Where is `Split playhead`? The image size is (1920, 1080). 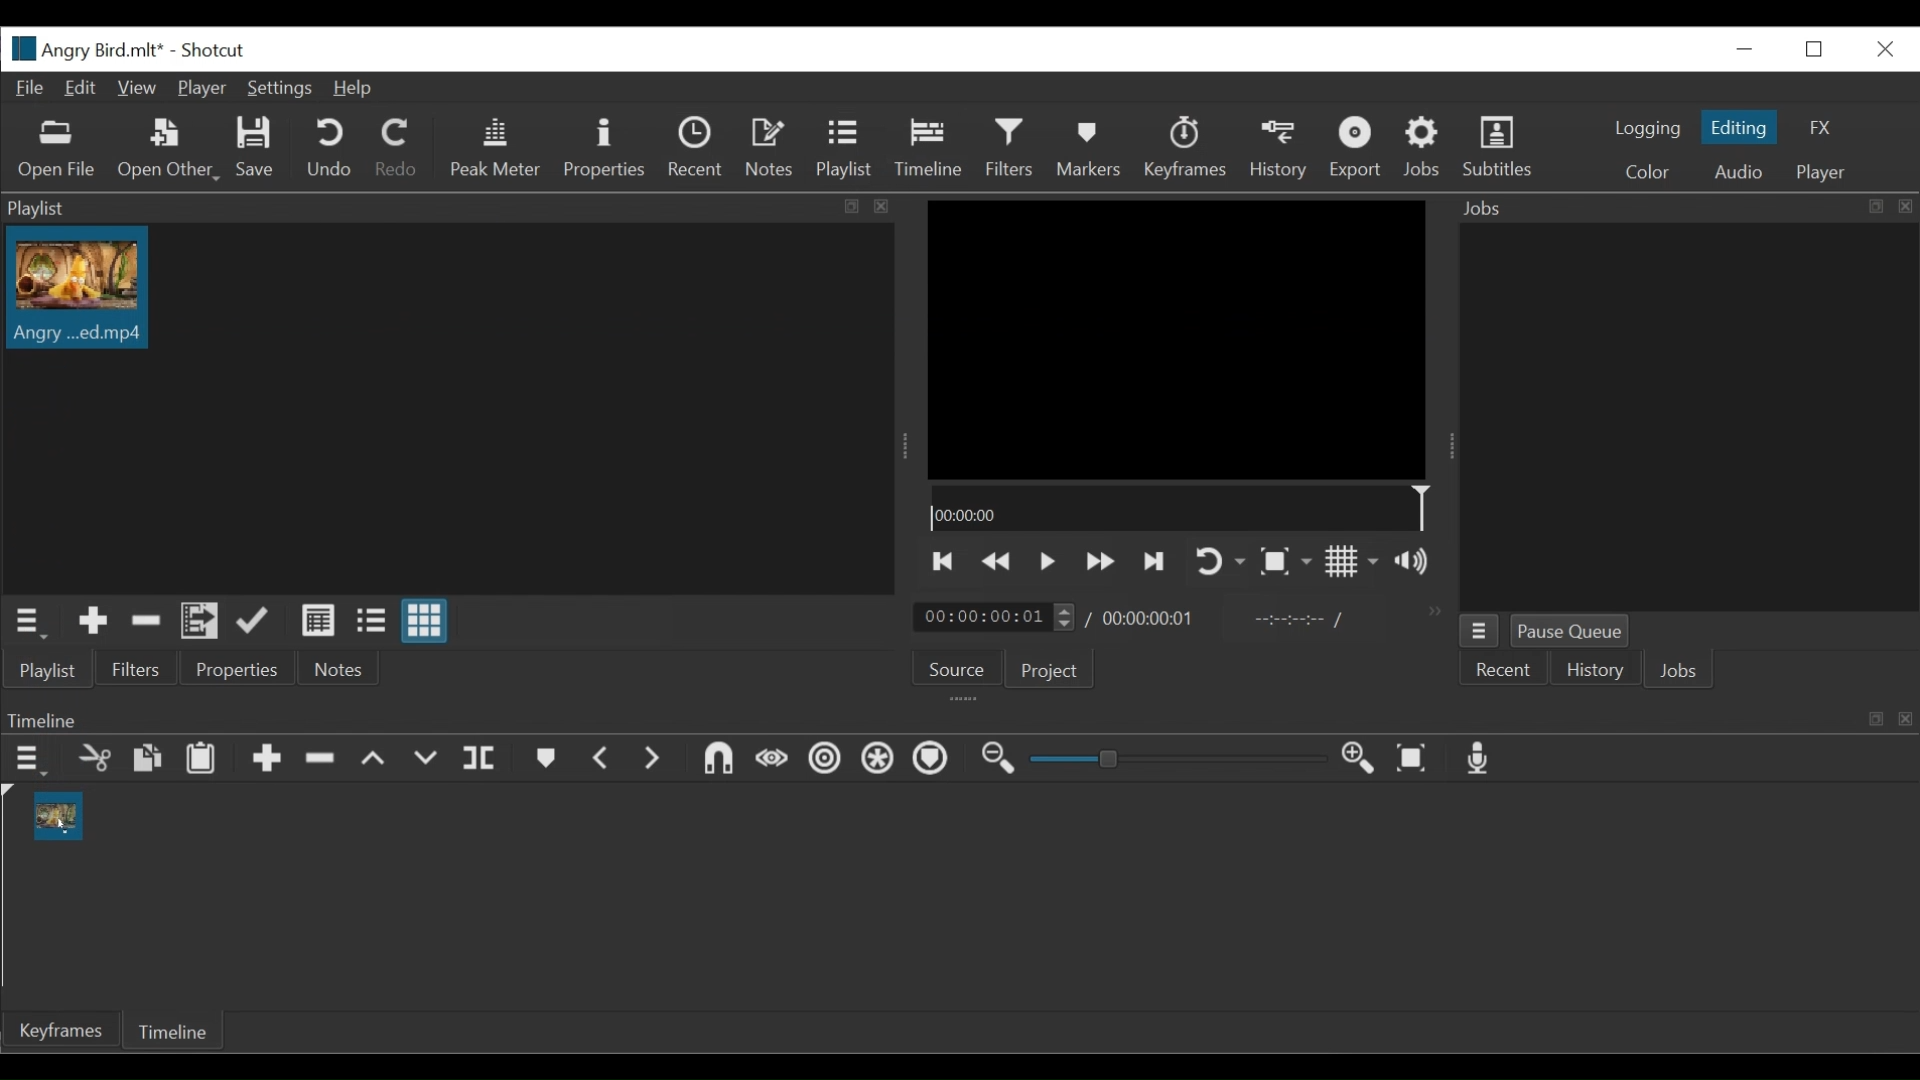 Split playhead is located at coordinates (481, 759).